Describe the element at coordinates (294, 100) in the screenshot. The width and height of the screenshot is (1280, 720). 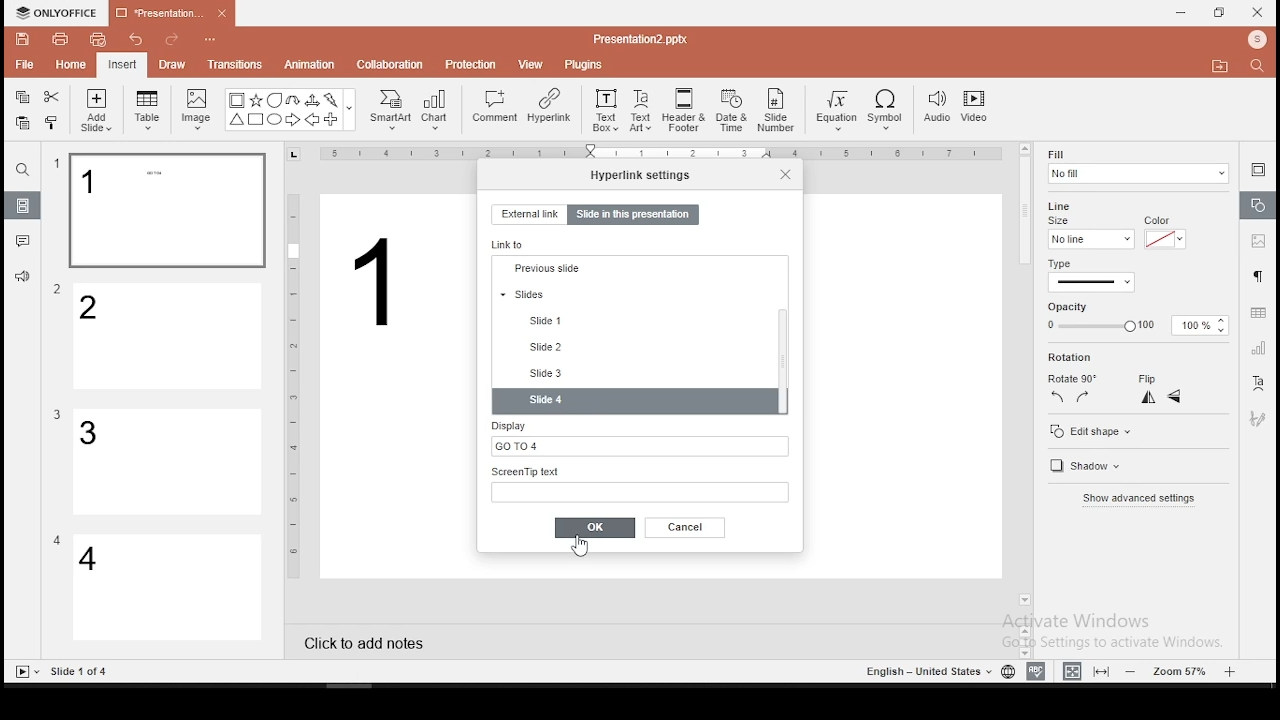
I see `U Arrow` at that location.